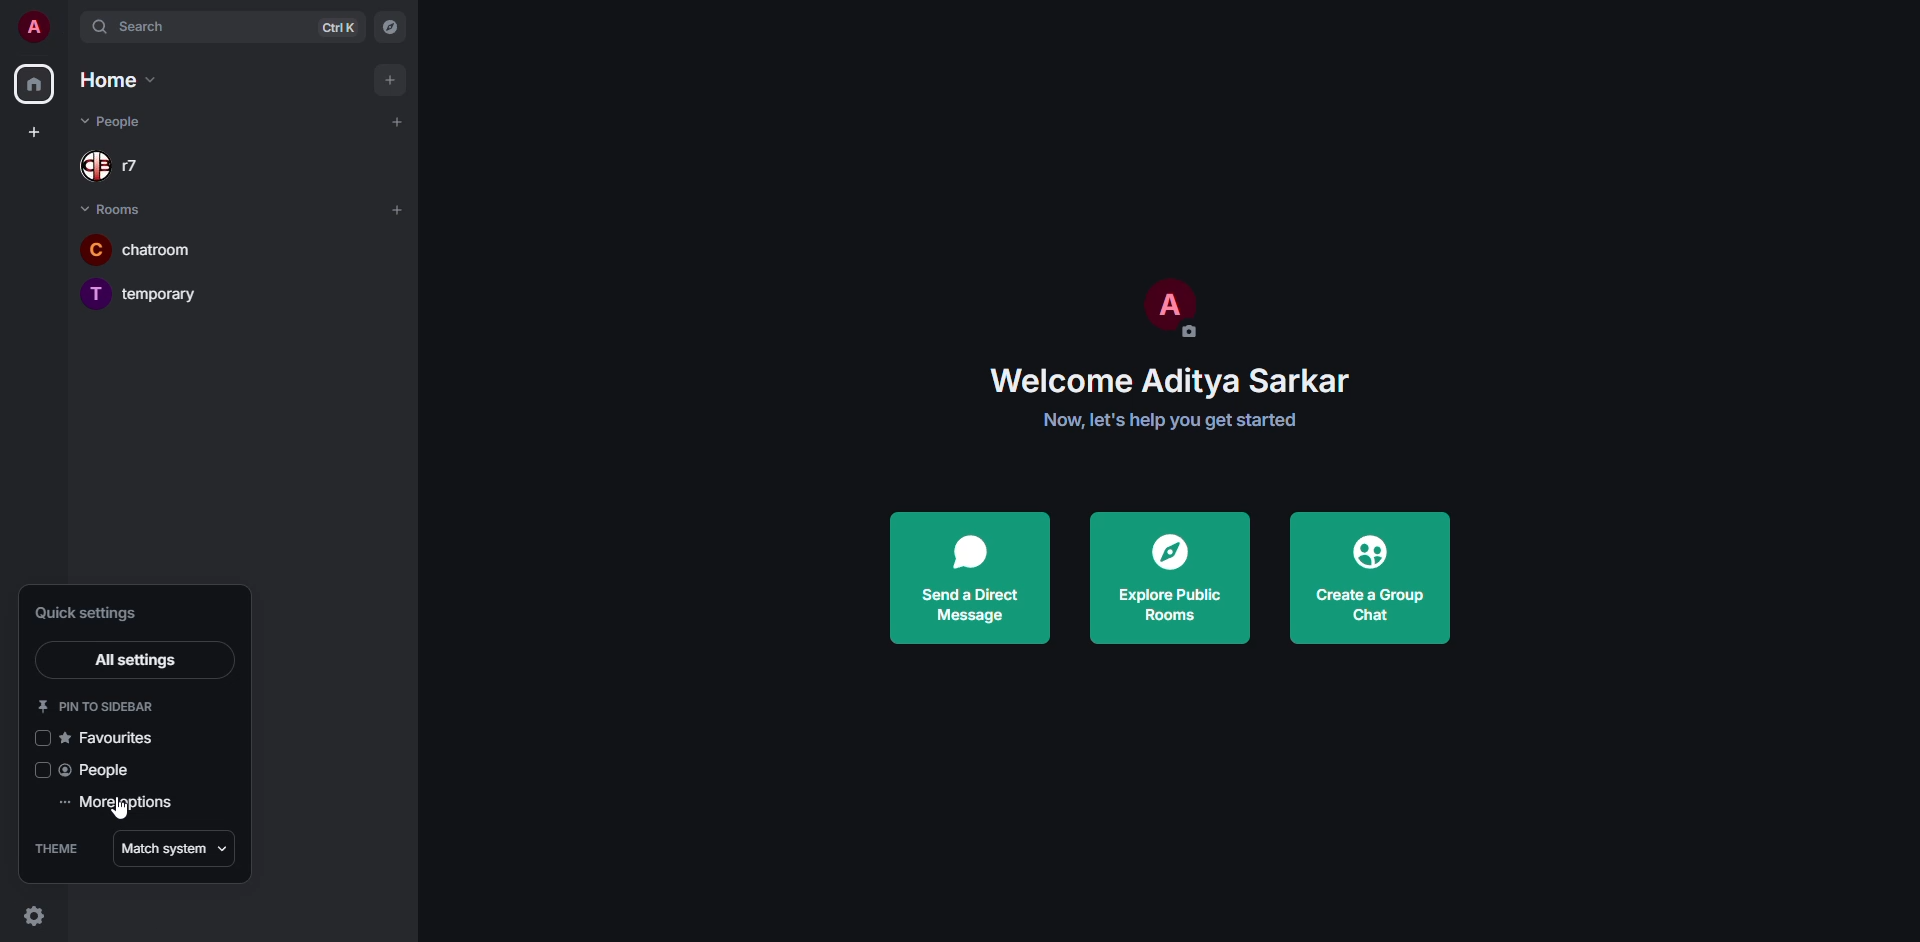 This screenshot has width=1920, height=942. Describe the element at coordinates (34, 84) in the screenshot. I see `home` at that location.